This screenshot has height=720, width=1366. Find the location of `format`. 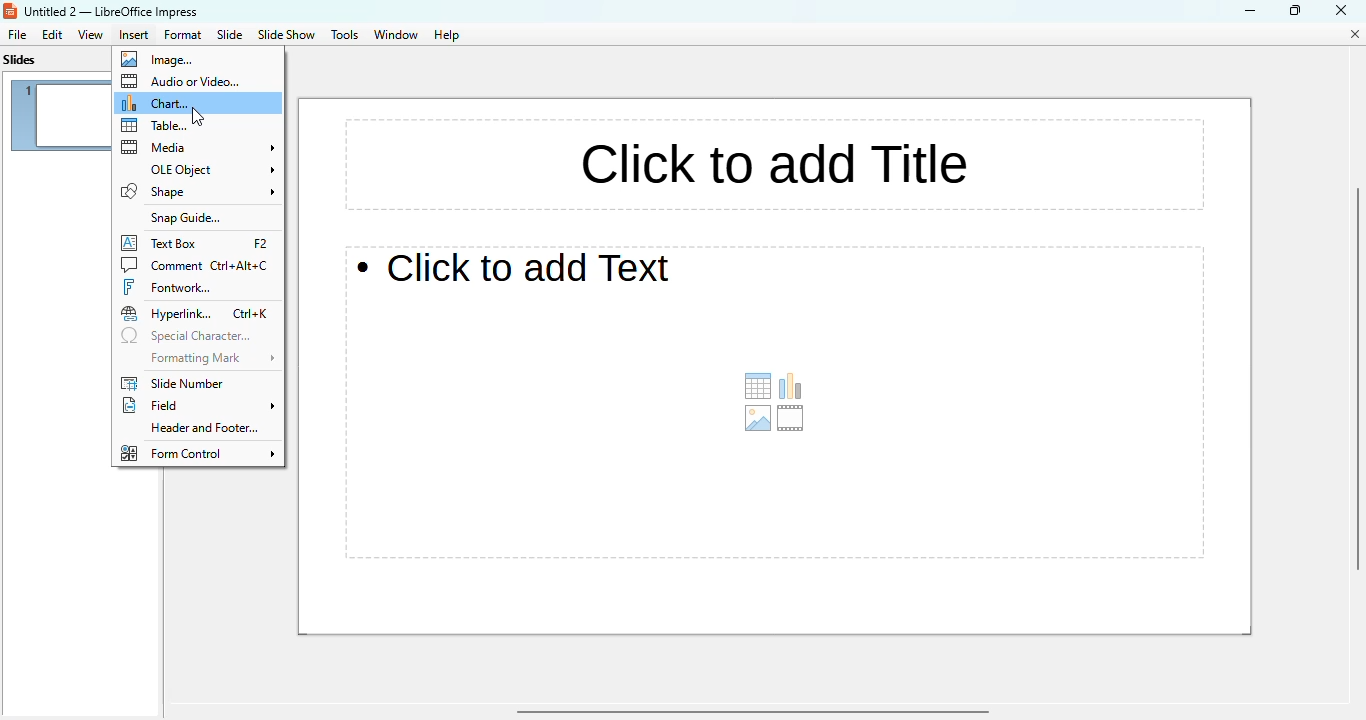

format is located at coordinates (184, 34).